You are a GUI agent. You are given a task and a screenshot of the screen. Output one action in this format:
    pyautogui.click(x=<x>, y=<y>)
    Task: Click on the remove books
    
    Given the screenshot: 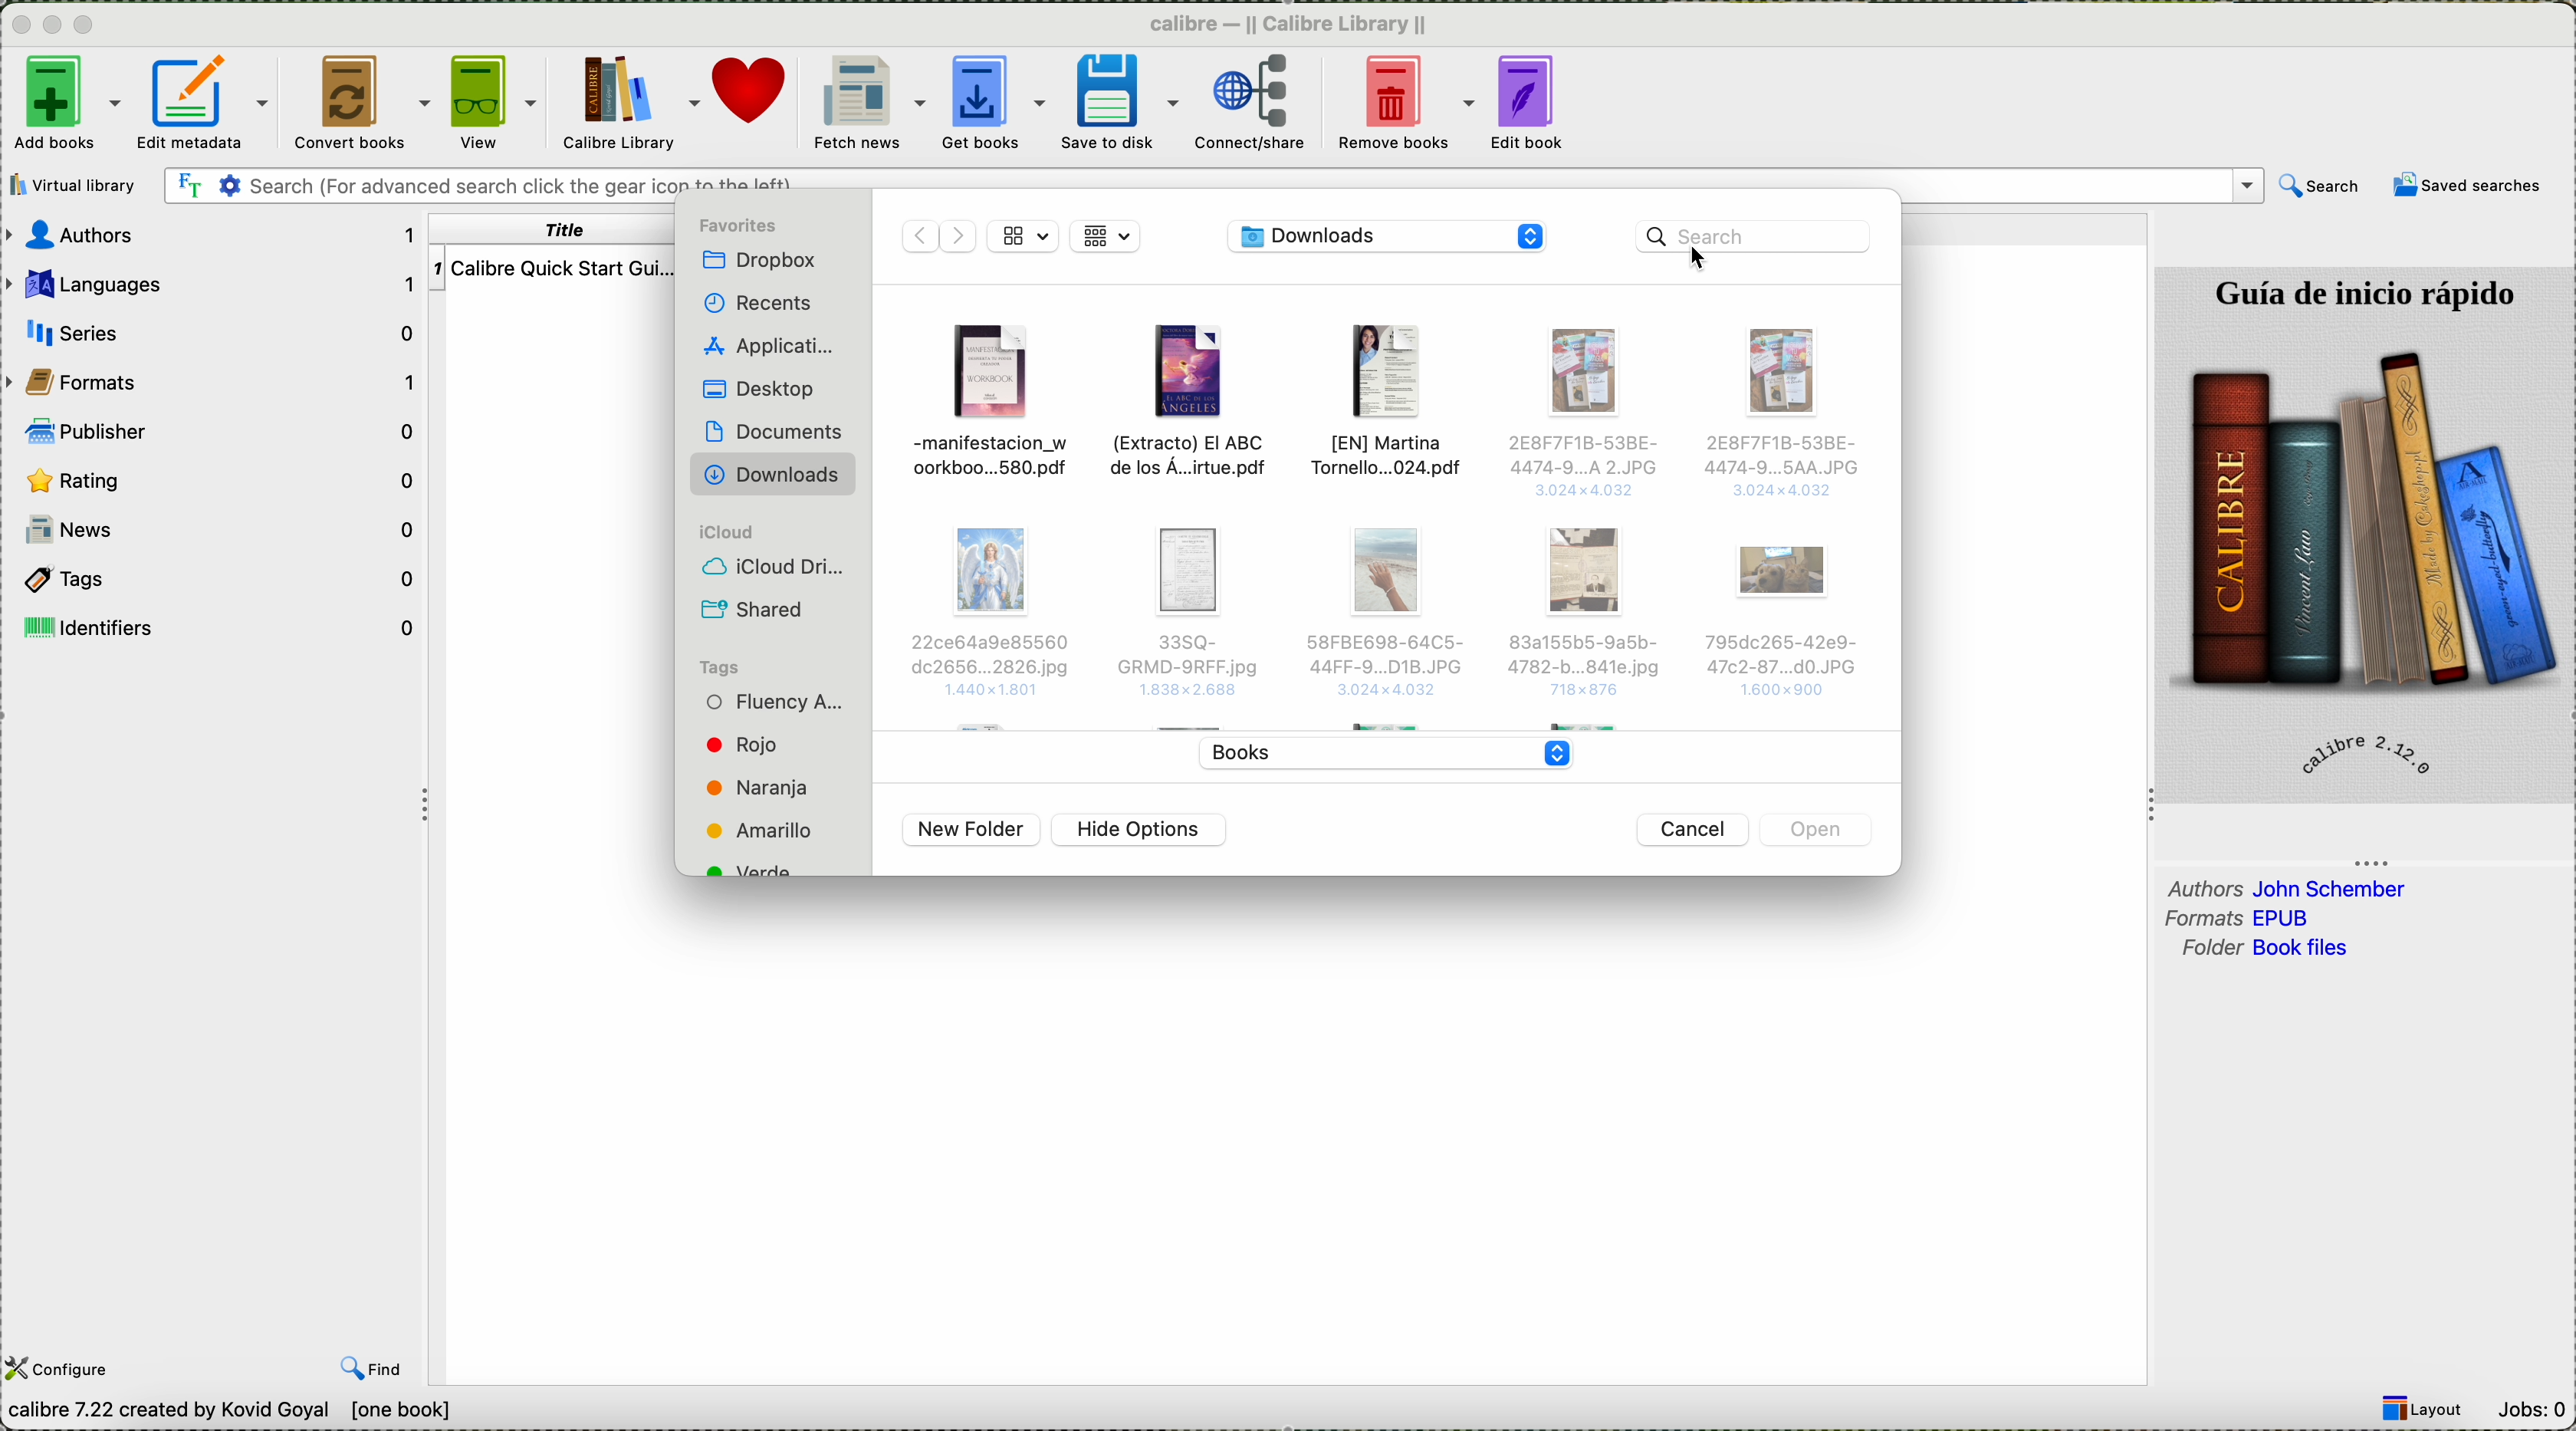 What is the action you would take?
    pyautogui.click(x=1404, y=104)
    